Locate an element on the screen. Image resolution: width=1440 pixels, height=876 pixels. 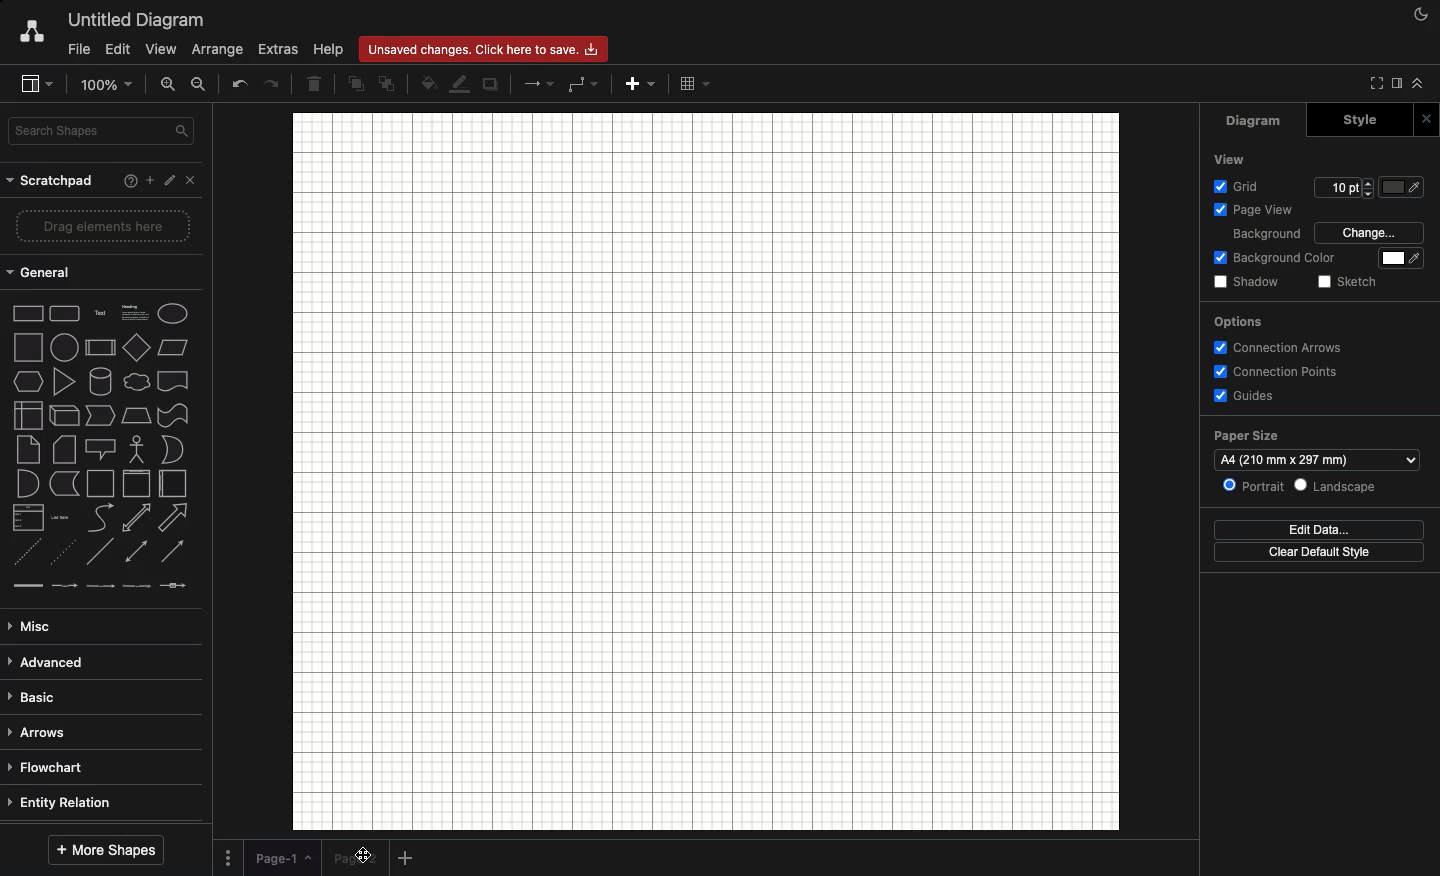
Table is located at coordinates (697, 83).